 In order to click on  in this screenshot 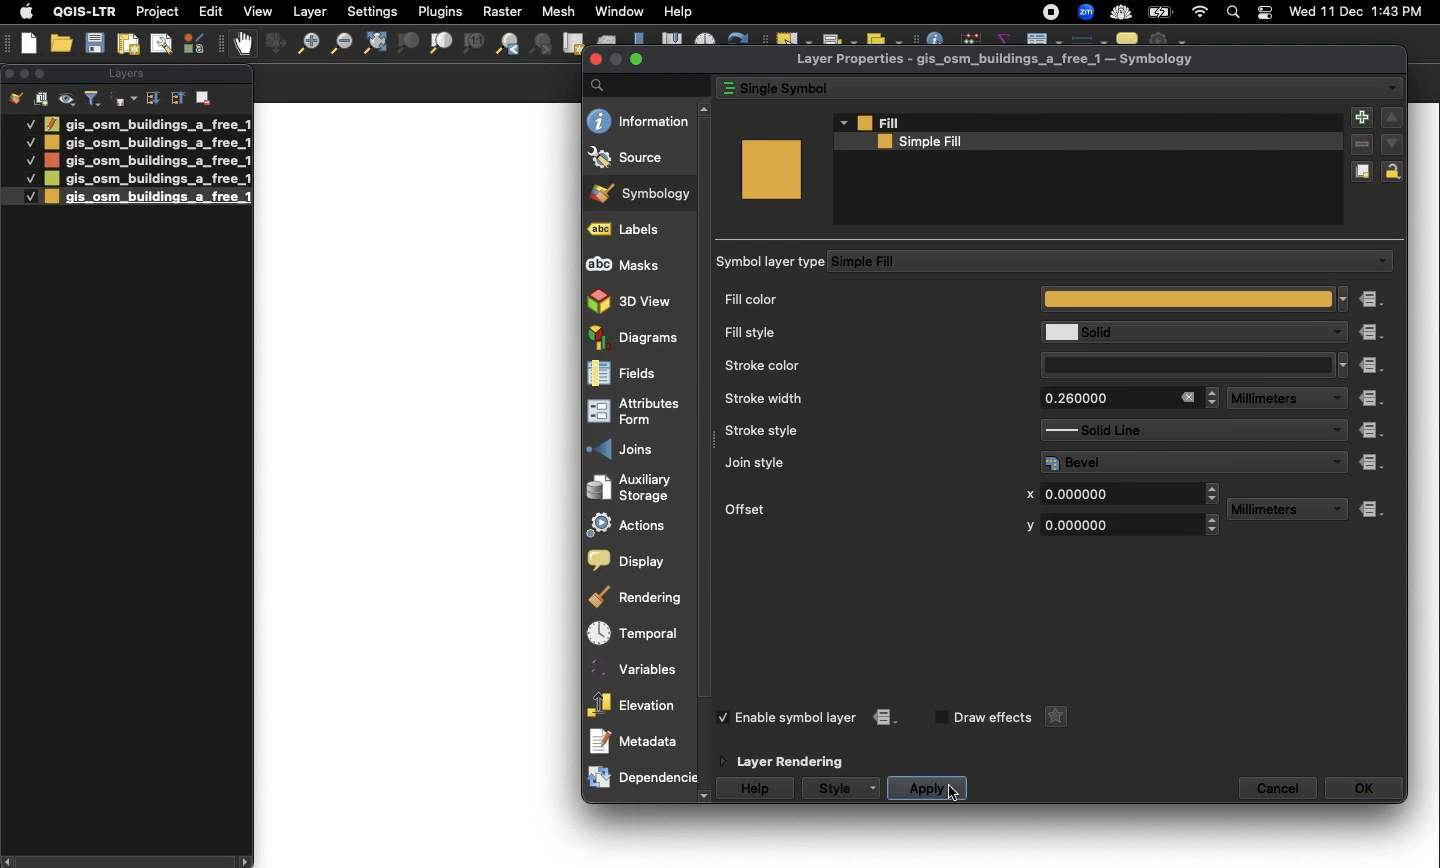, I will do `click(1373, 508)`.